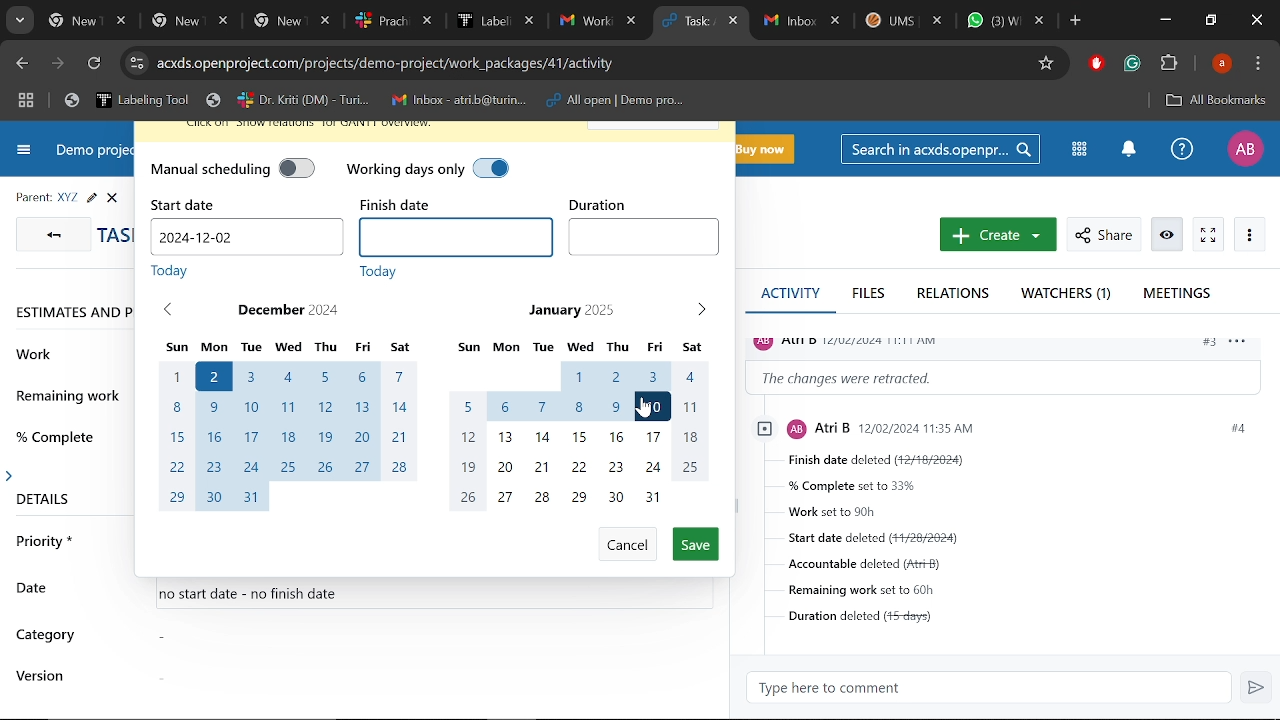 This screenshot has width=1280, height=720. I want to click on Close, so click(1256, 21).